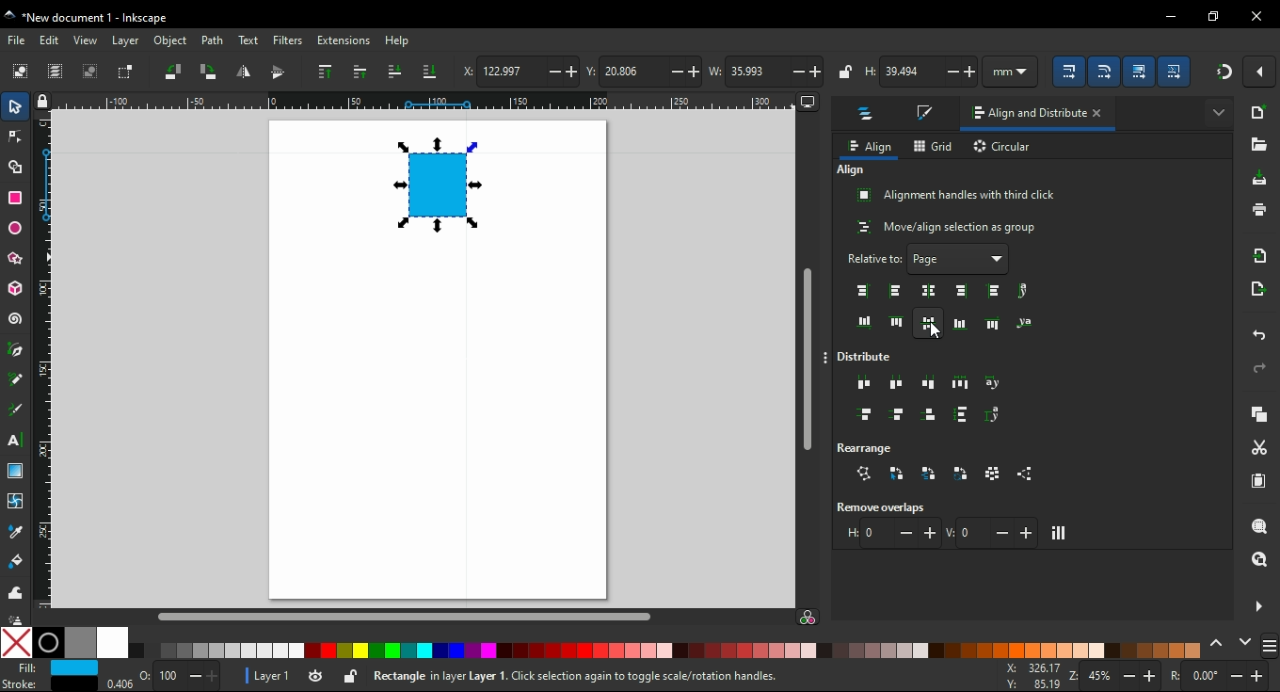 The width and height of the screenshot is (1280, 692). Describe the element at coordinates (1270, 647) in the screenshot. I see `color options` at that location.